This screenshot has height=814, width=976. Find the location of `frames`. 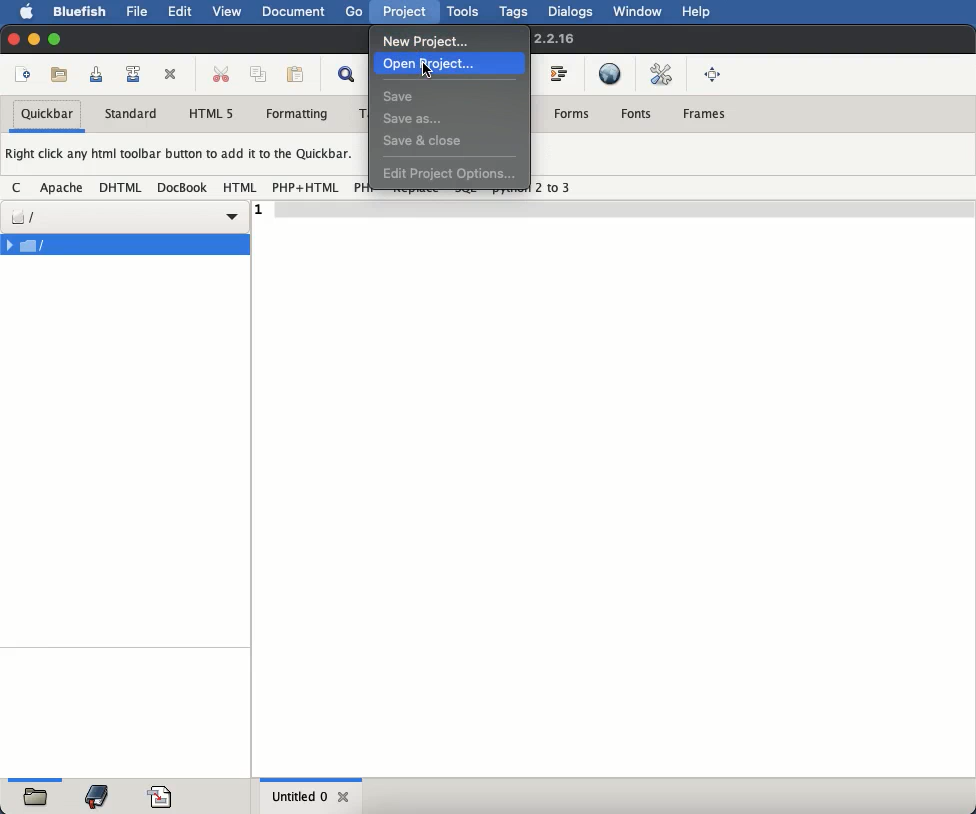

frames is located at coordinates (705, 112).